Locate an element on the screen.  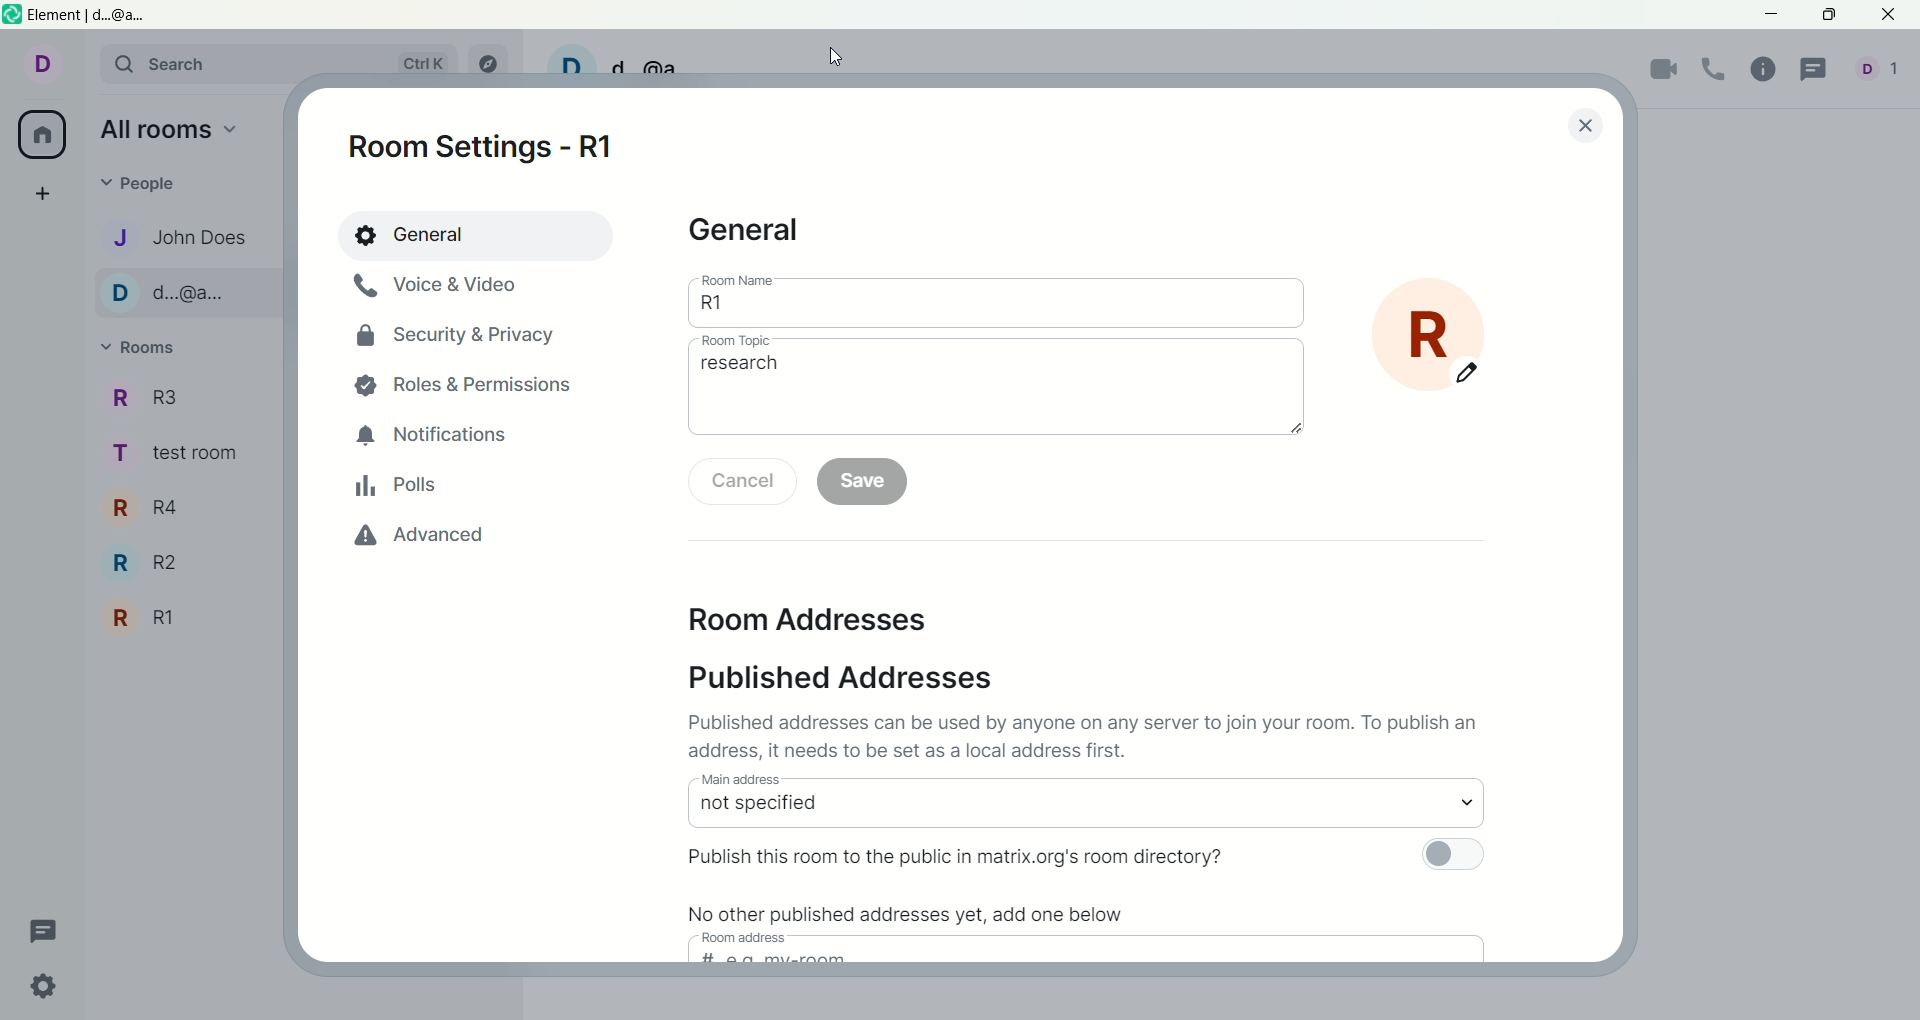
element logo is located at coordinates (12, 16).